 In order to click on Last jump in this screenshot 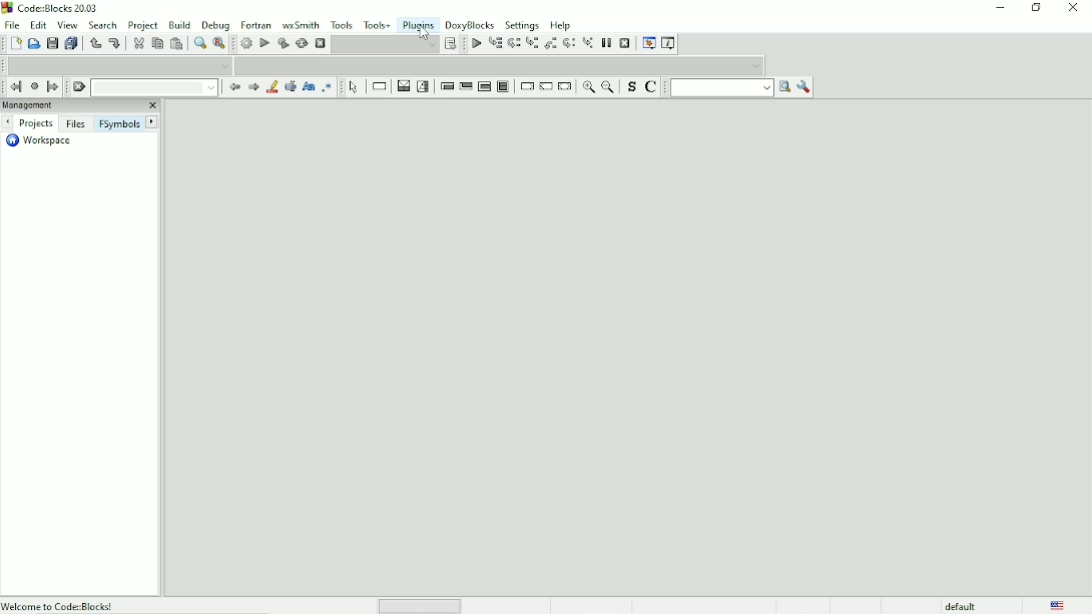, I will do `click(34, 86)`.